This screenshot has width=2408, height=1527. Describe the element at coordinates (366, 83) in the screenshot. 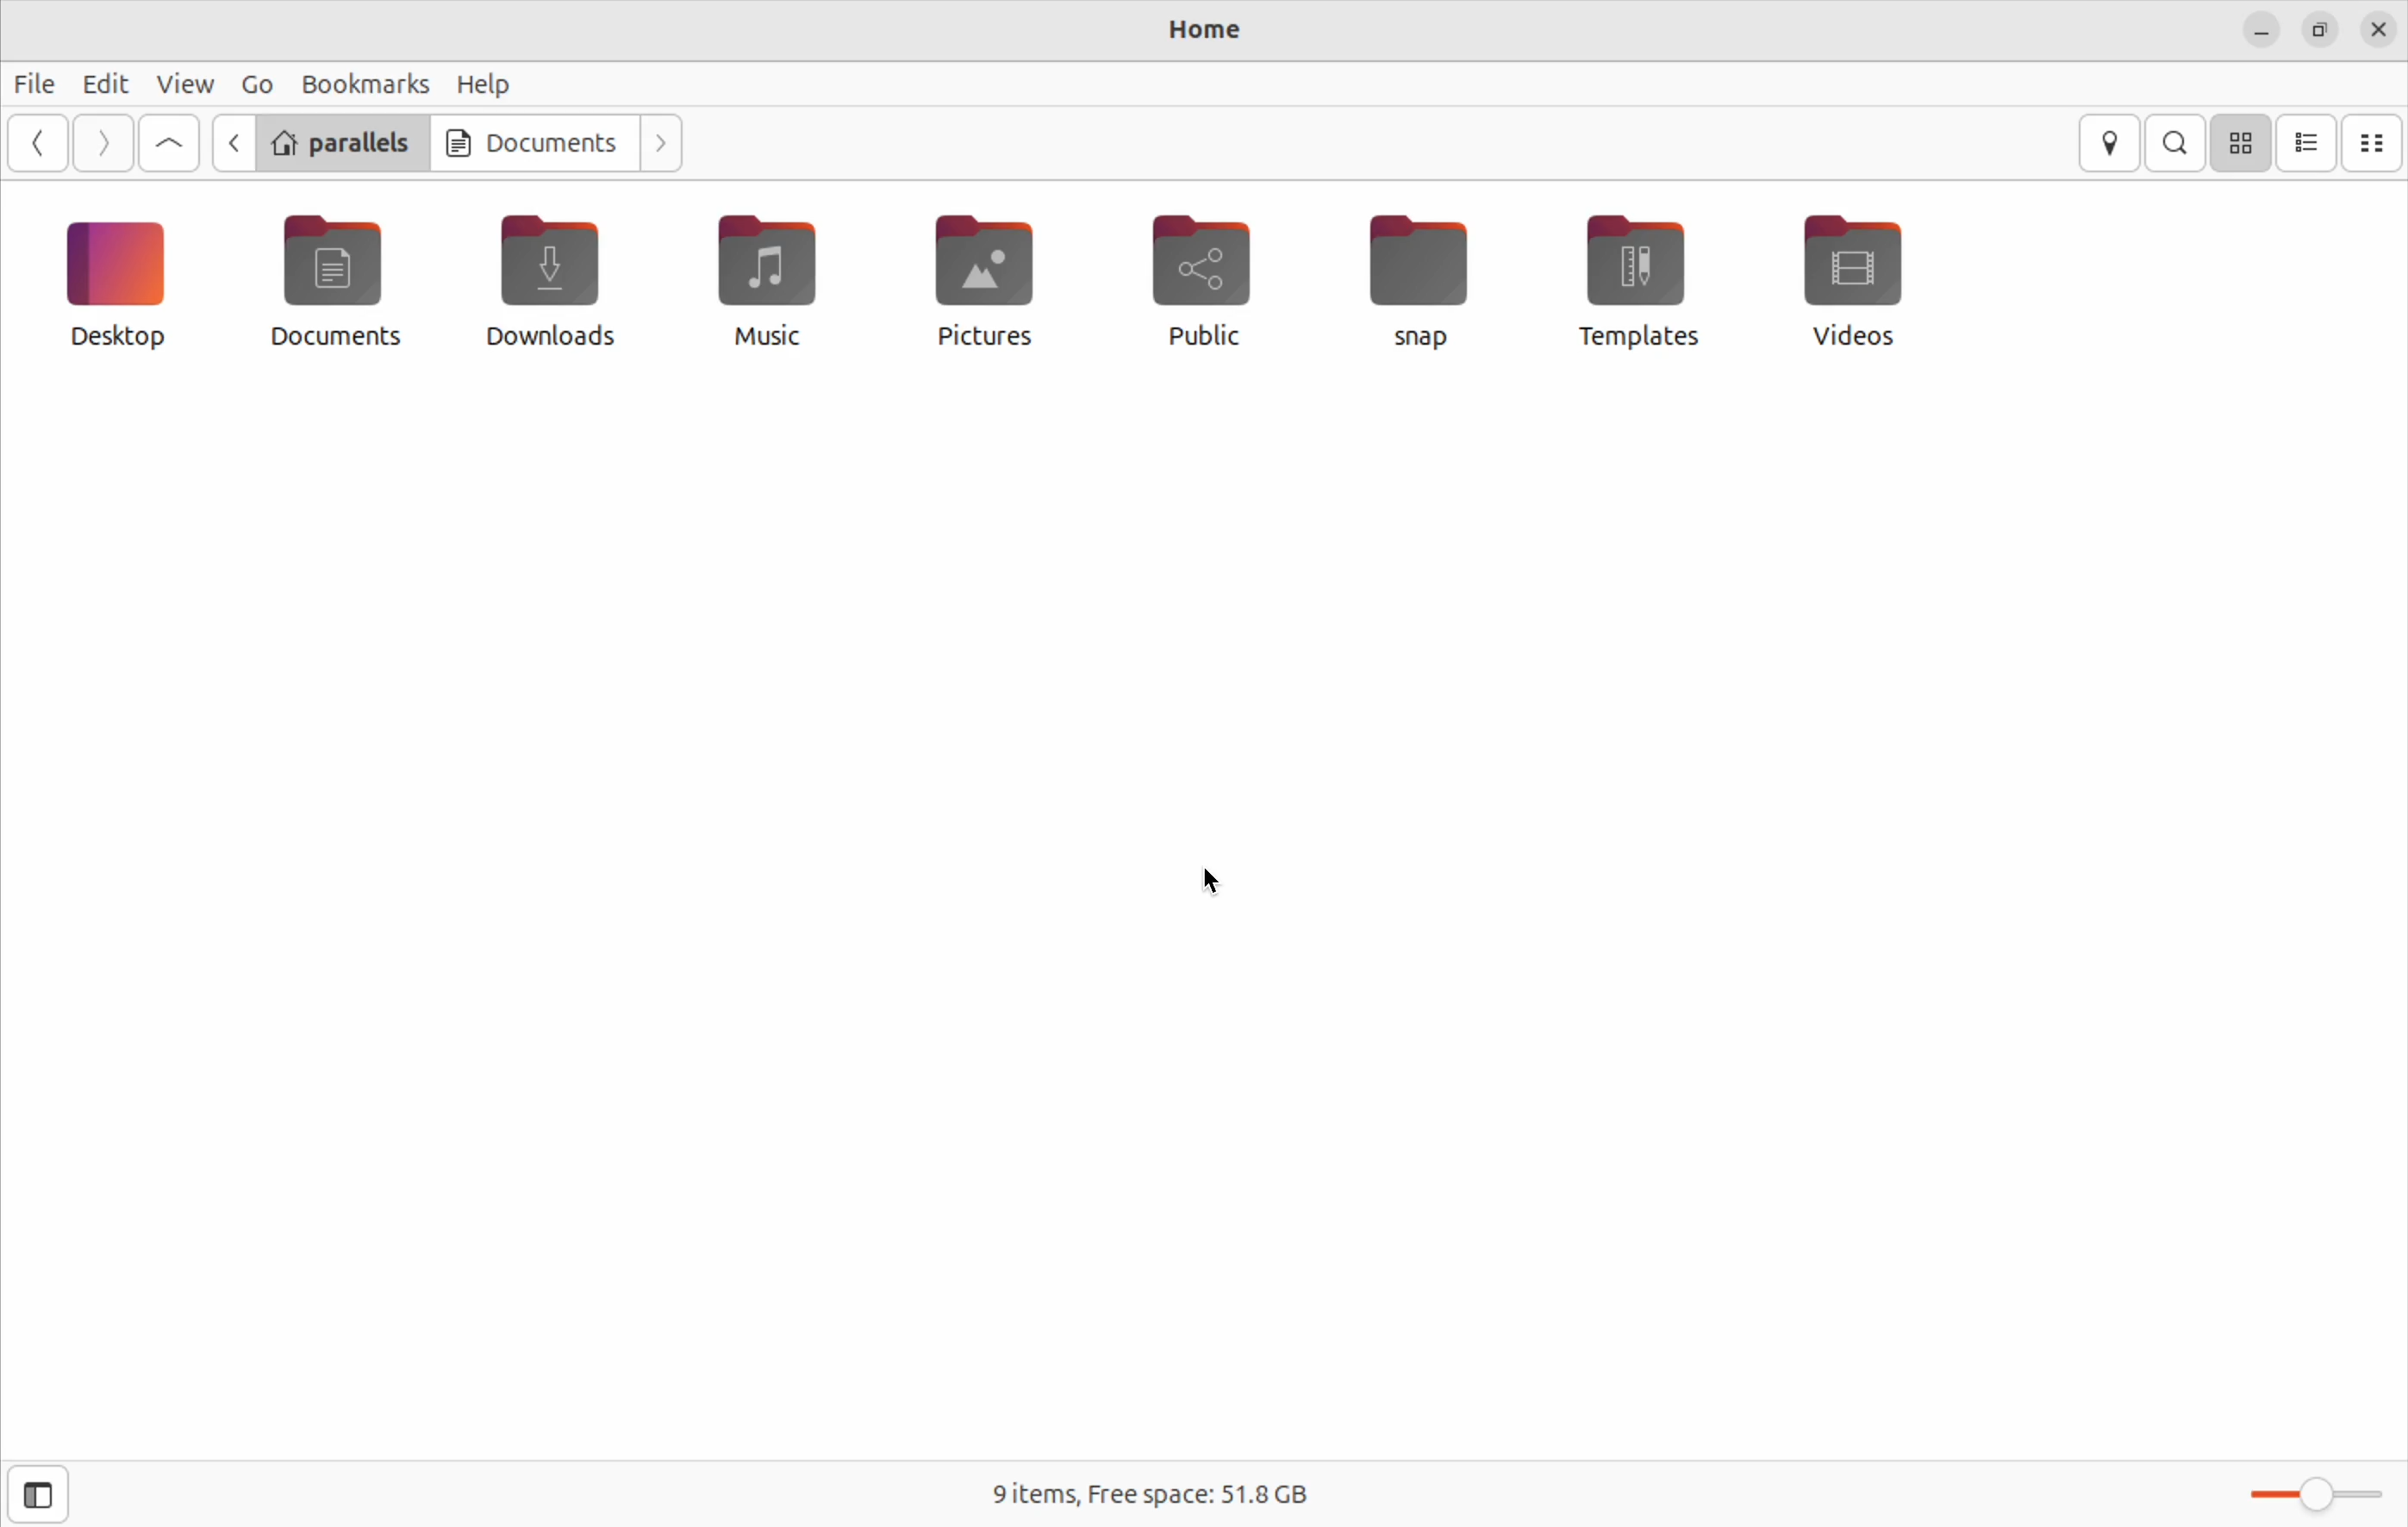

I see `Bookmark` at that location.